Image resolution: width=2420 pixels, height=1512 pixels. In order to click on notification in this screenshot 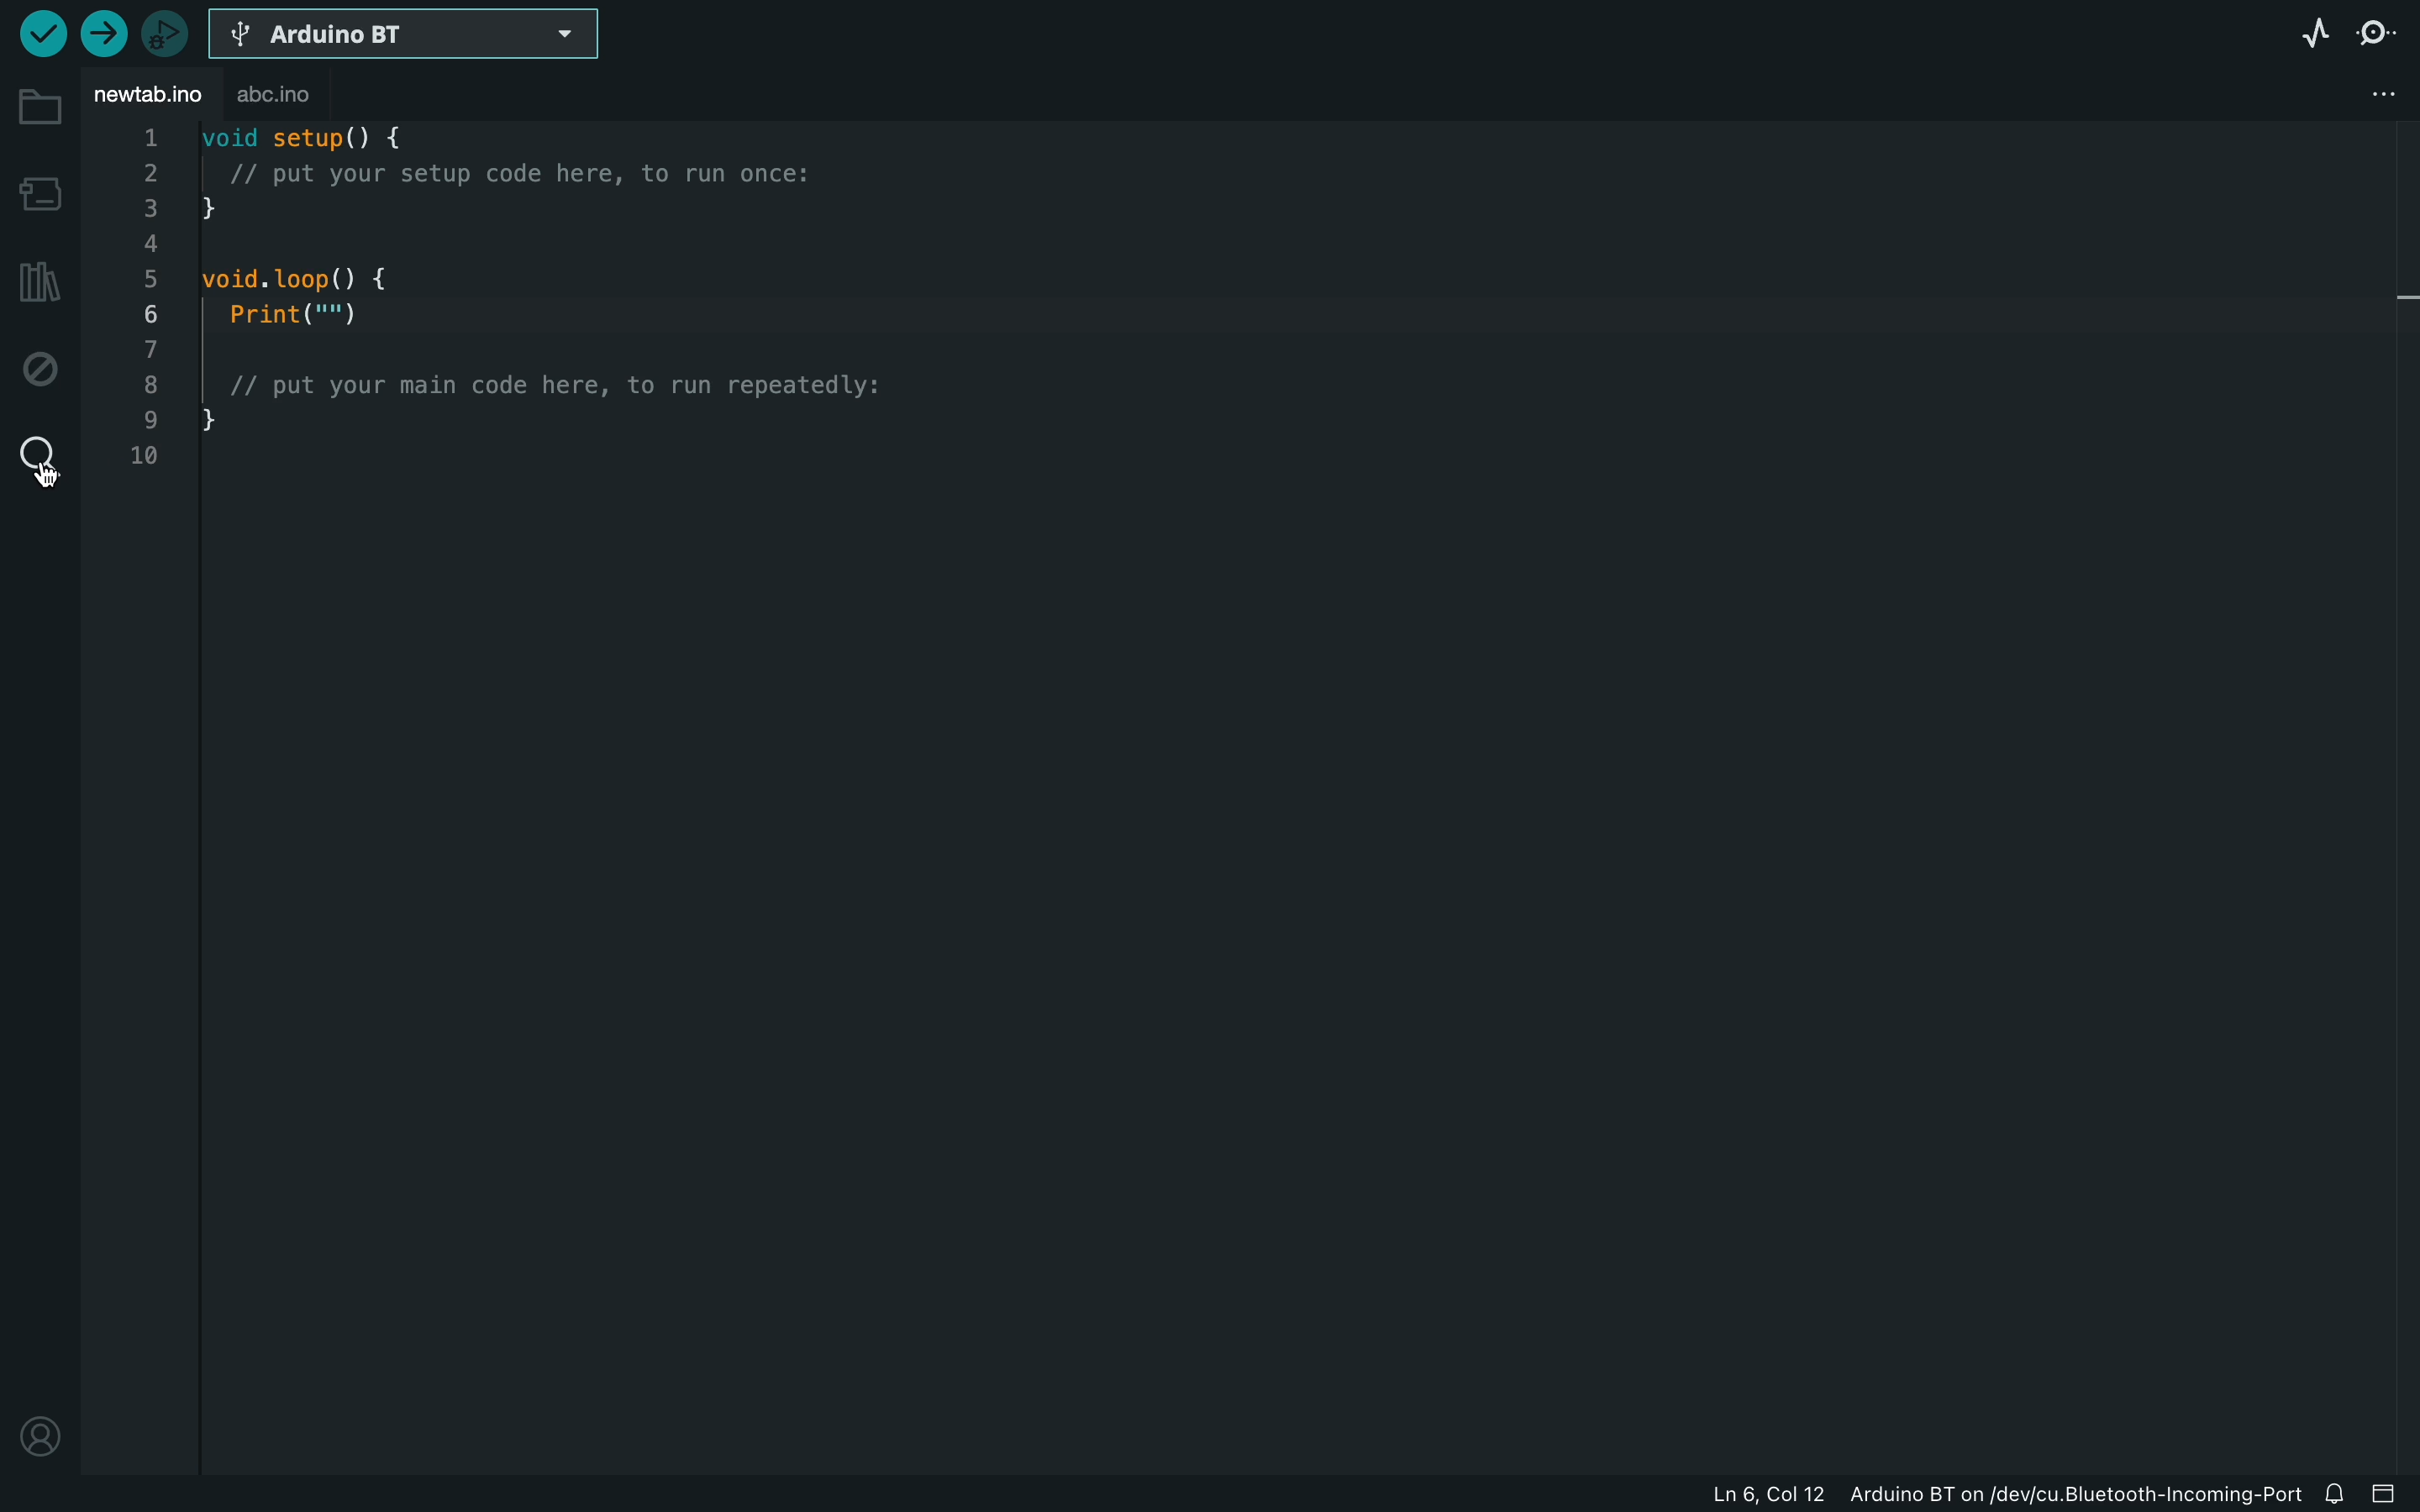, I will do `click(2337, 1490)`.